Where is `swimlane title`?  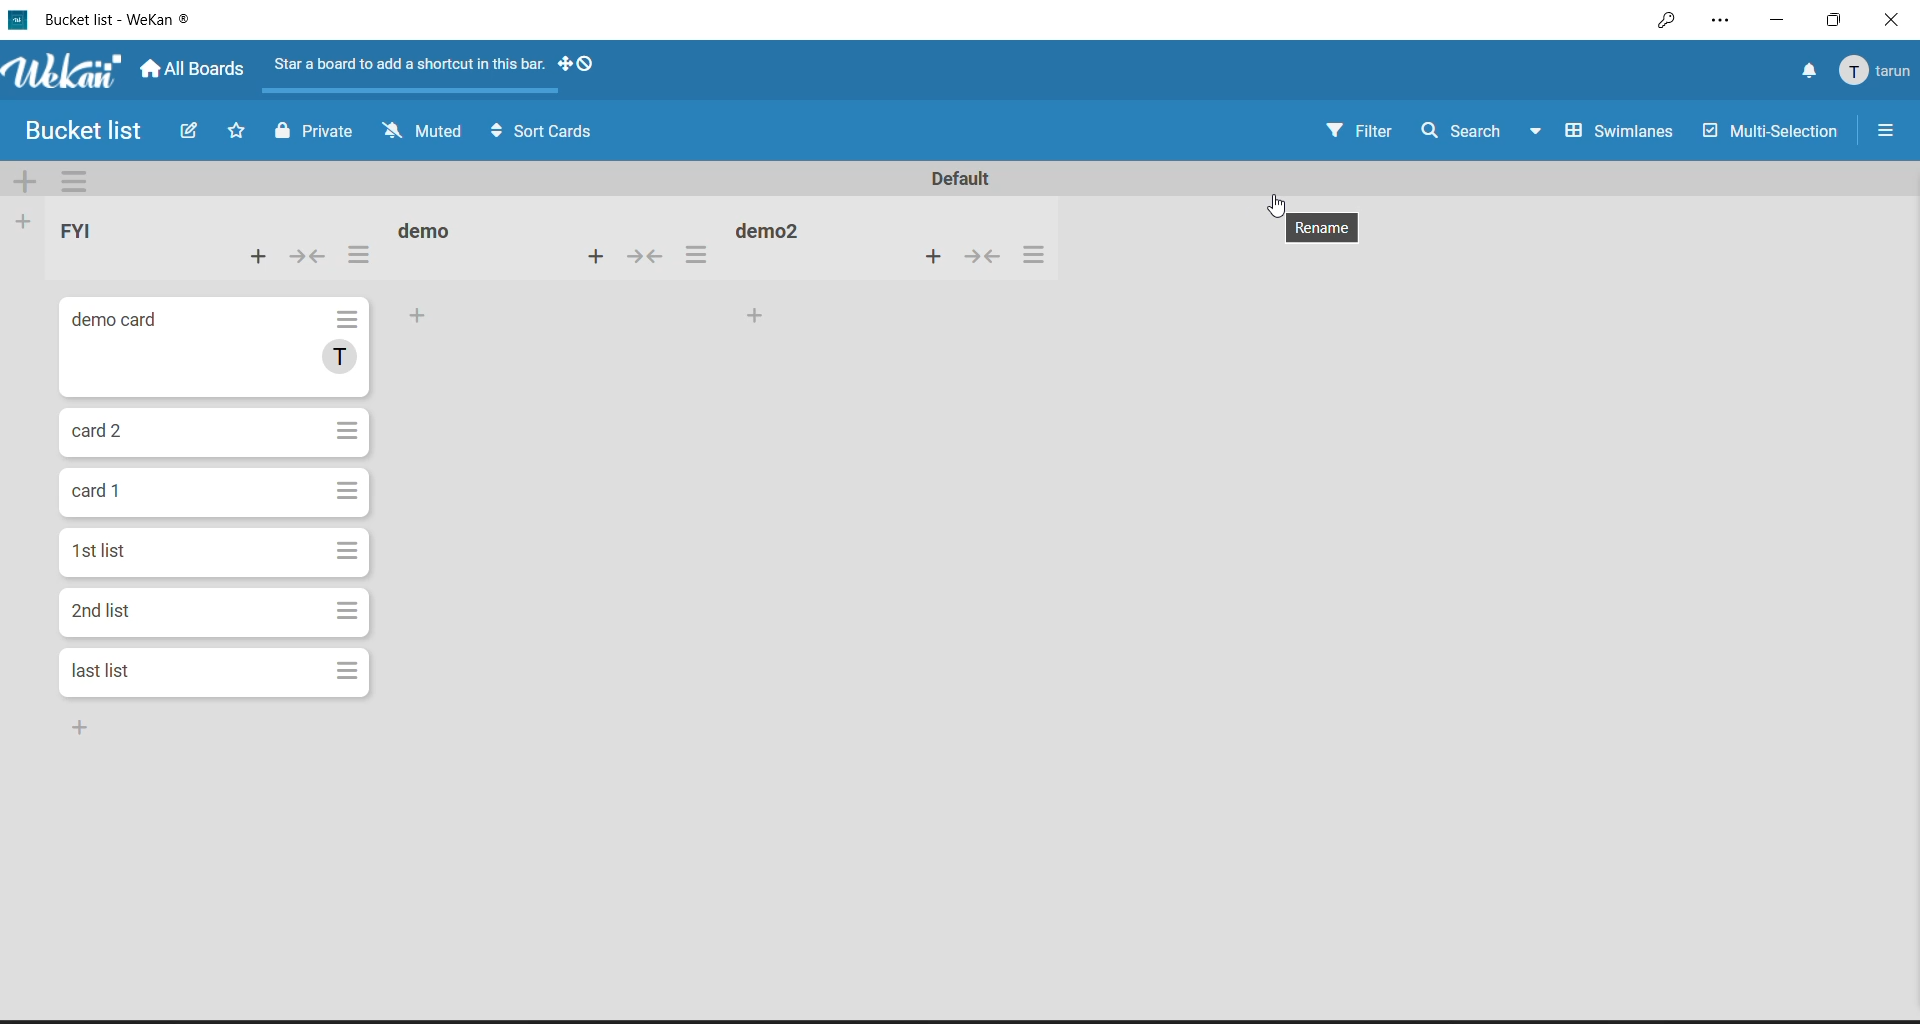 swimlane title is located at coordinates (961, 178).